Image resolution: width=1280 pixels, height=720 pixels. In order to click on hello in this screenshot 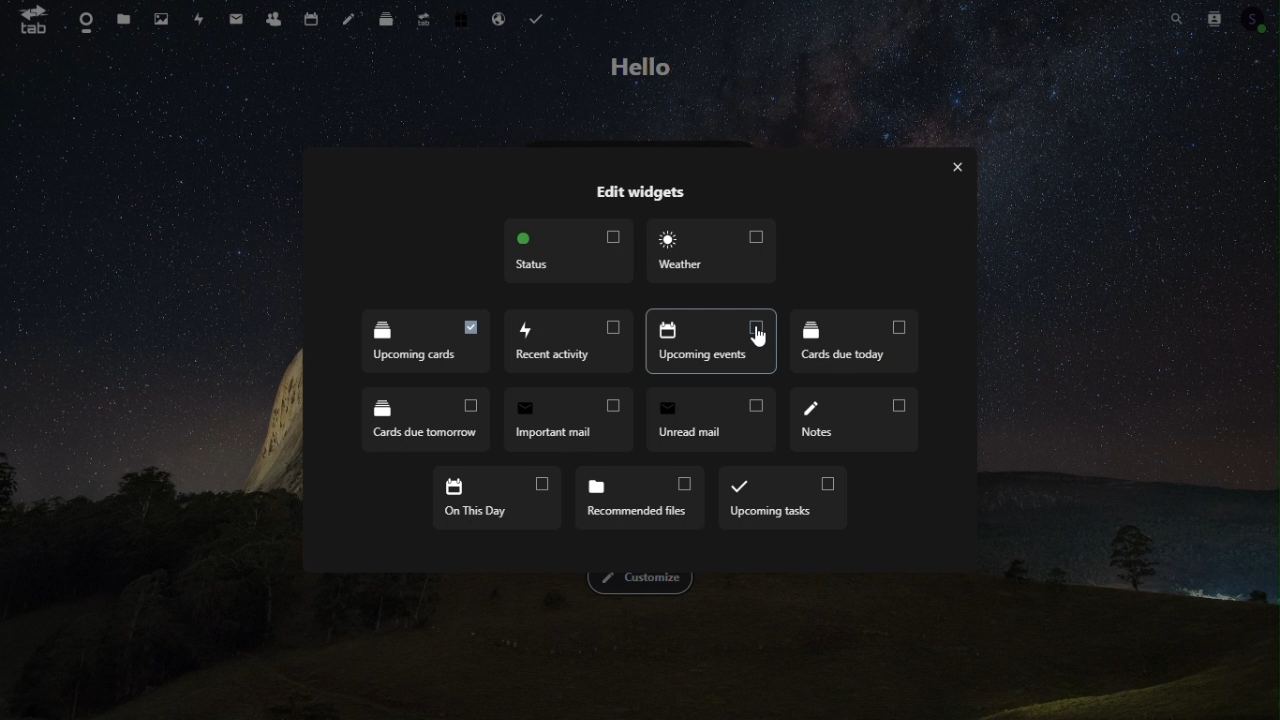, I will do `click(635, 68)`.